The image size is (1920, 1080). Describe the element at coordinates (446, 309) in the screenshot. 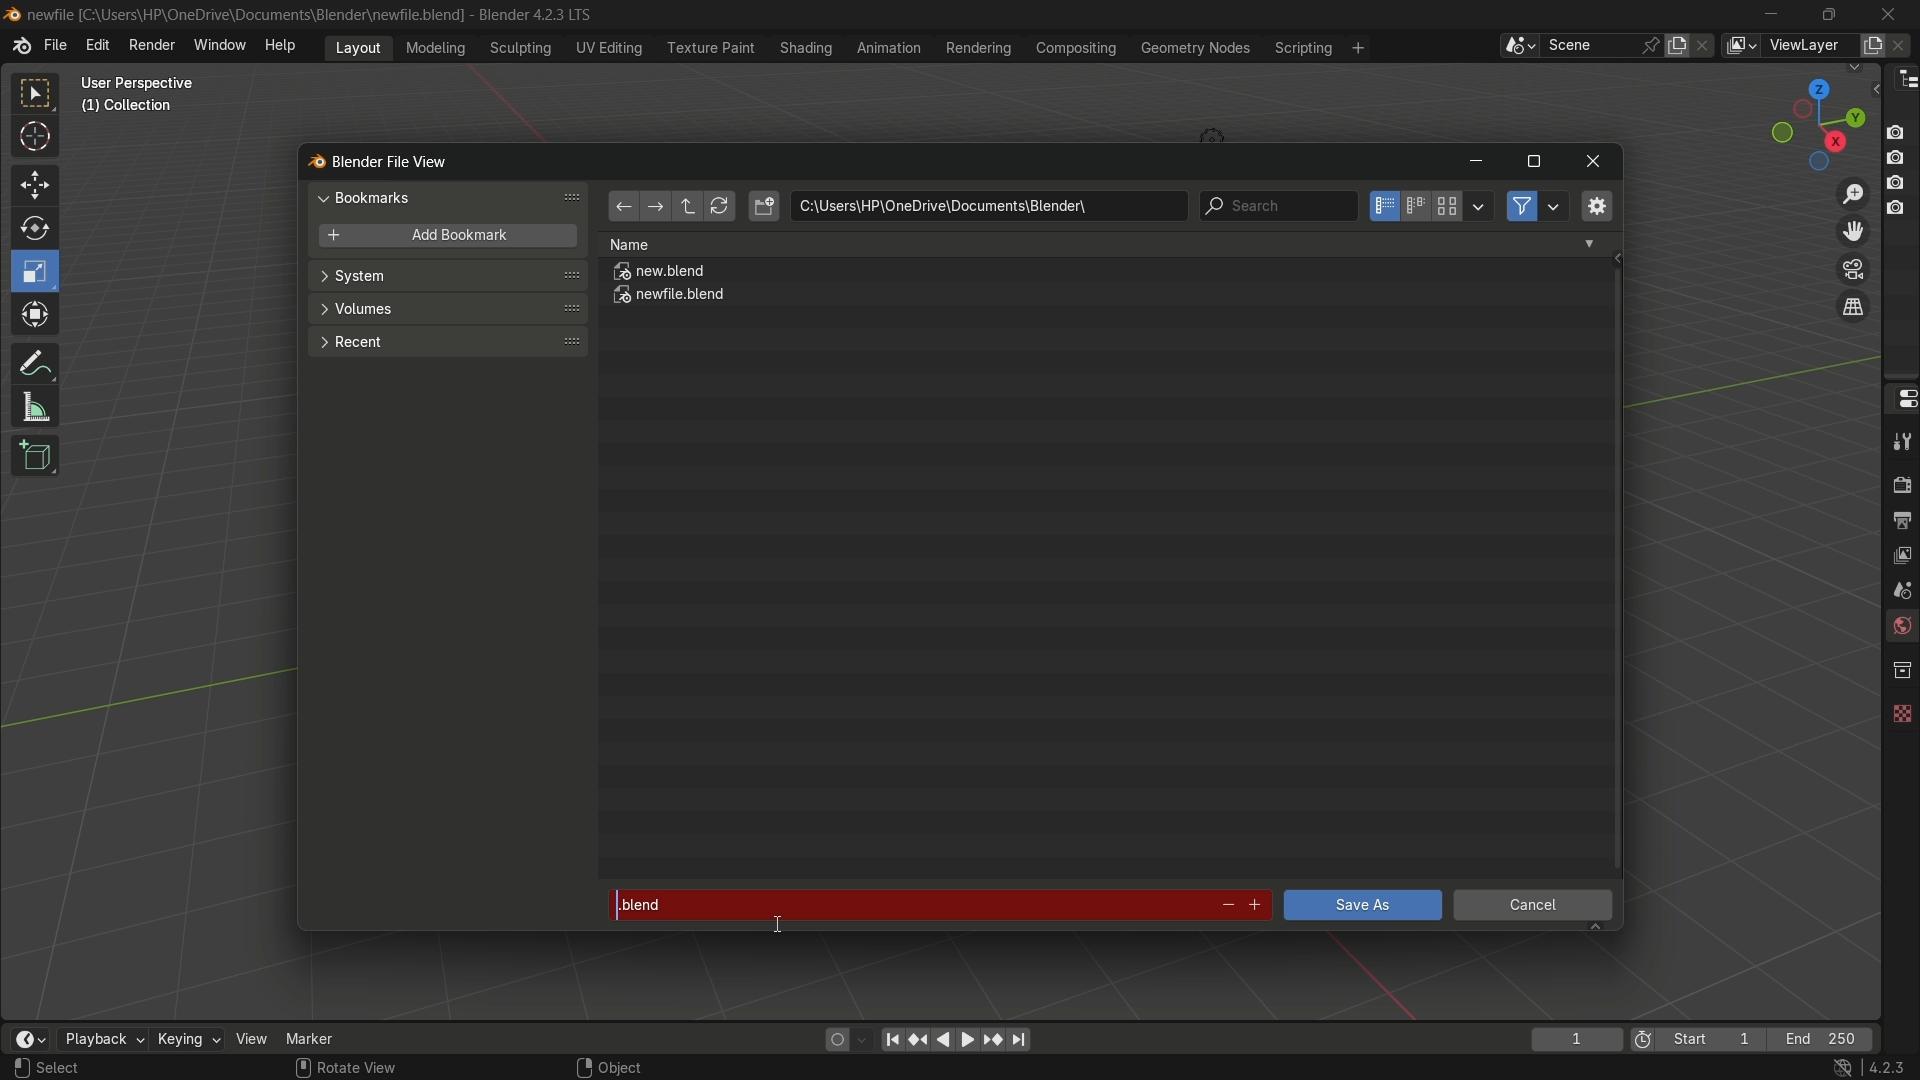

I see `volumes` at that location.